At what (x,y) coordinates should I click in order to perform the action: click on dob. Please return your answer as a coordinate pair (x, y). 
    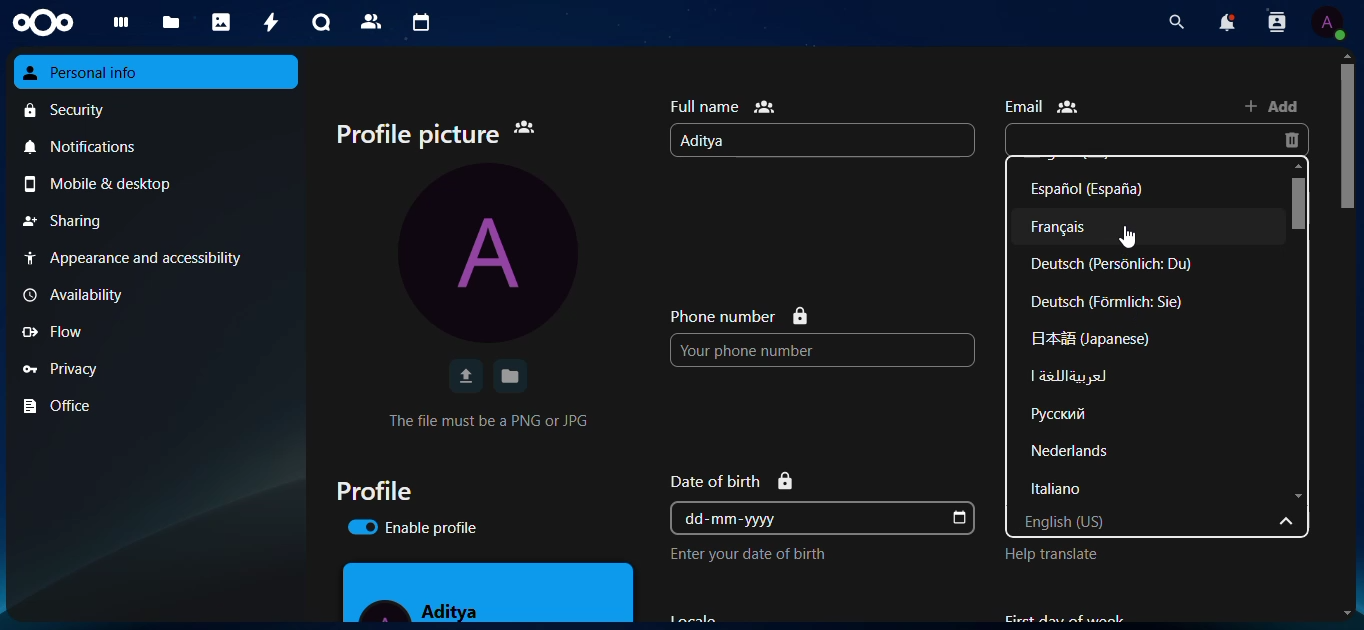
    Looking at the image, I should click on (960, 518).